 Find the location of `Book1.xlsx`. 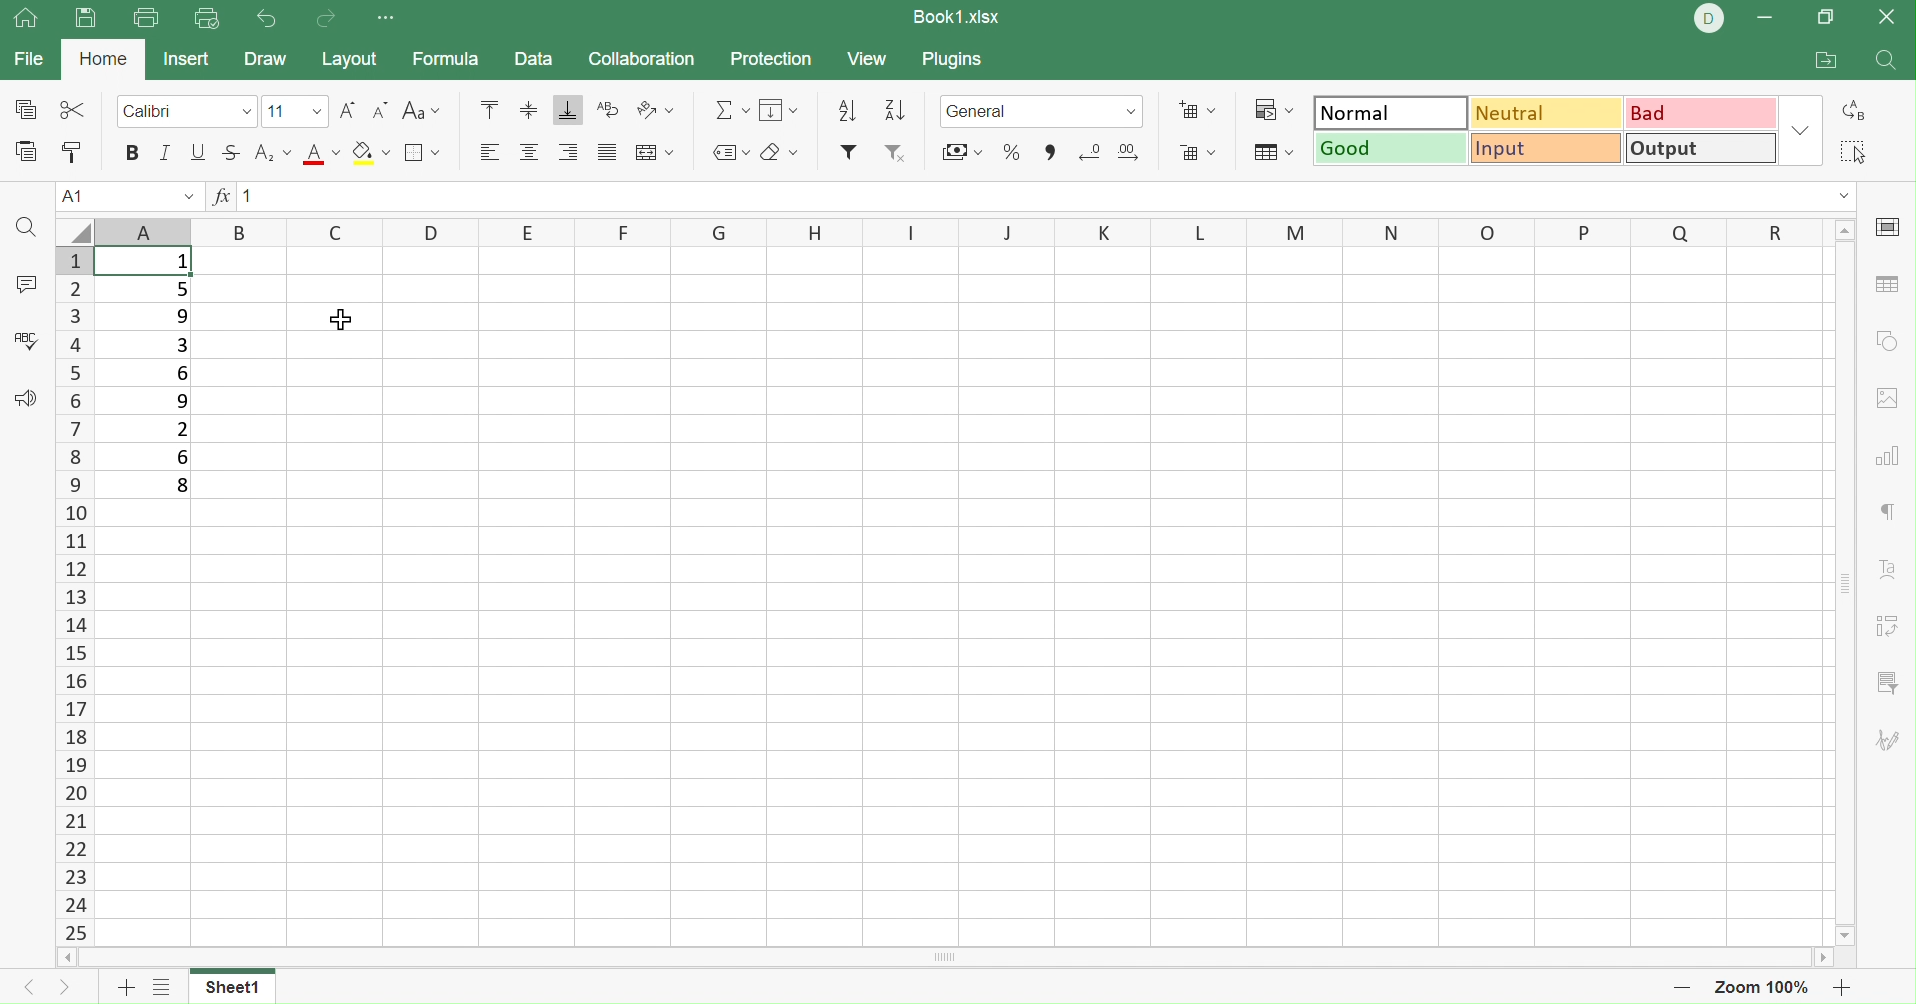

Book1.xlsx is located at coordinates (956, 16).